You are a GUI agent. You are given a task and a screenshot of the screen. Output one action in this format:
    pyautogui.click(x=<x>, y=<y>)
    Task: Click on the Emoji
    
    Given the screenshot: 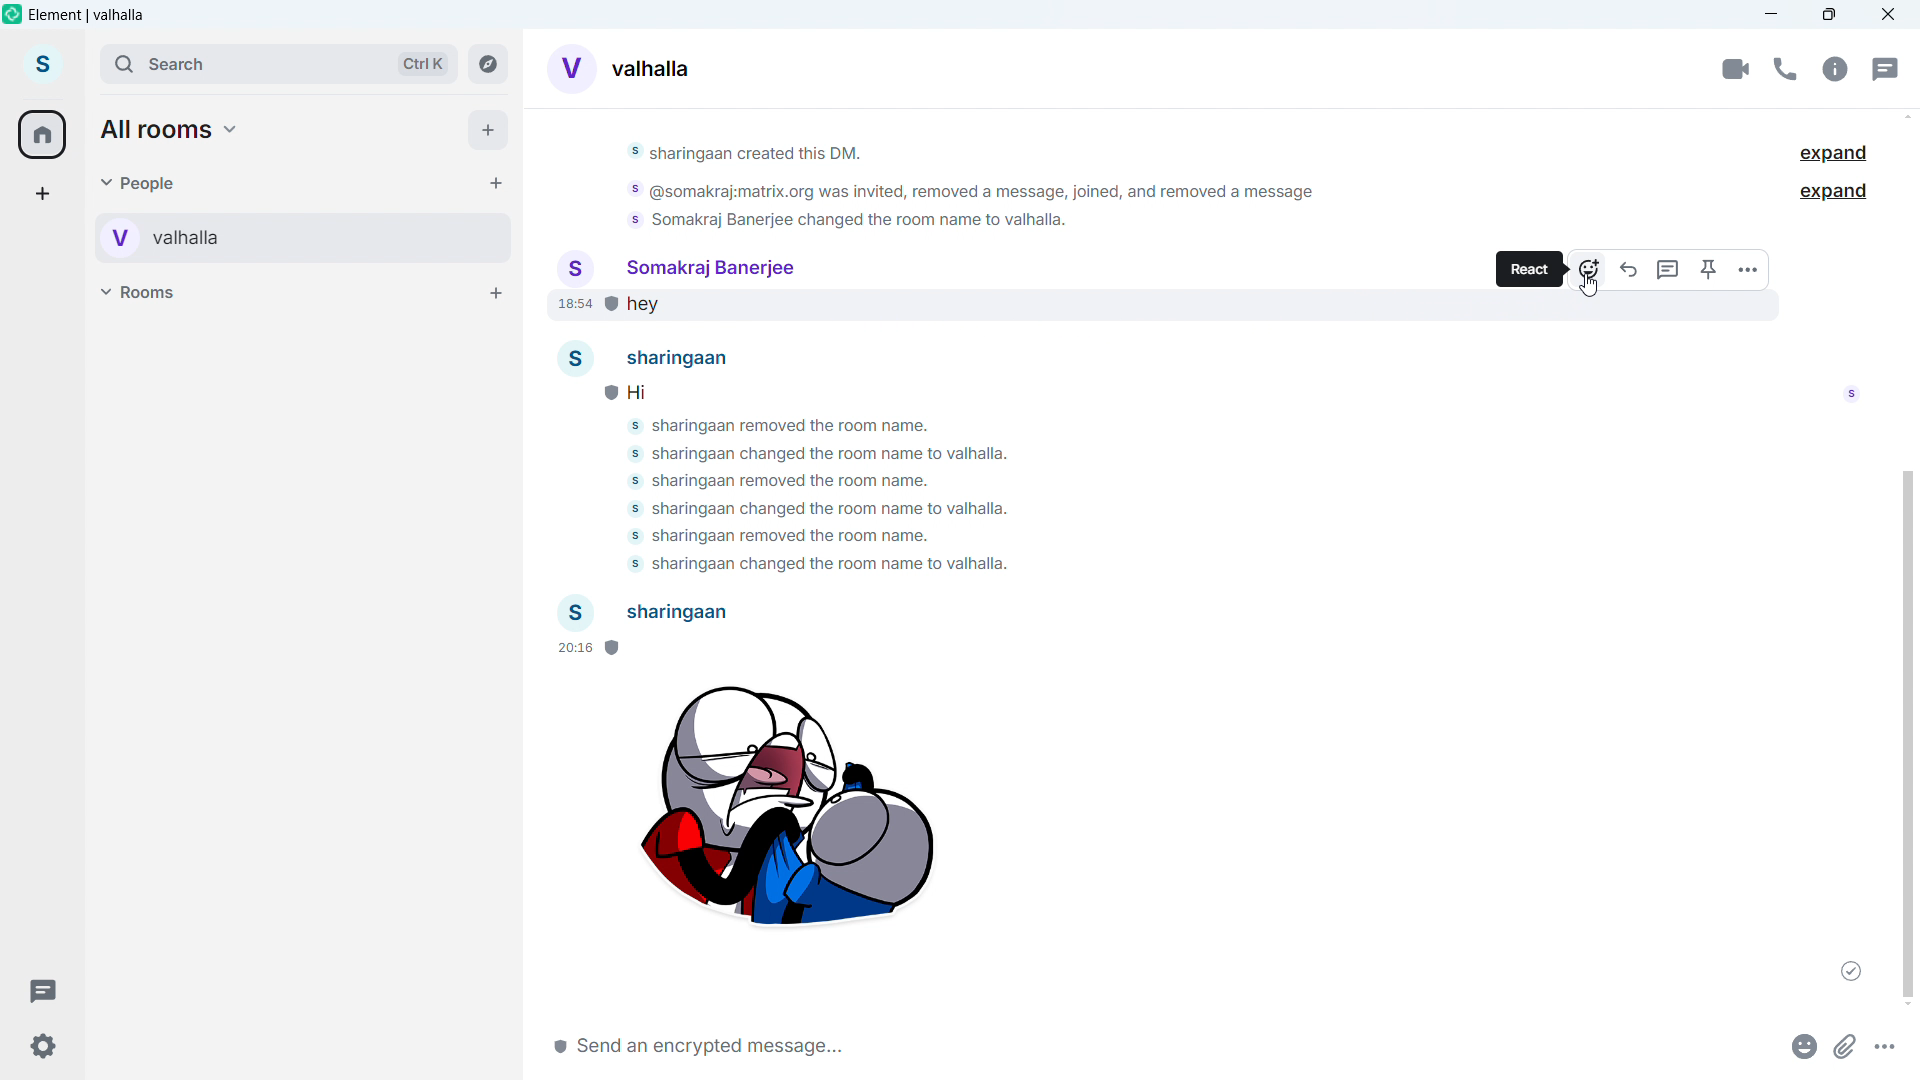 What is the action you would take?
    pyautogui.click(x=1800, y=1045)
    